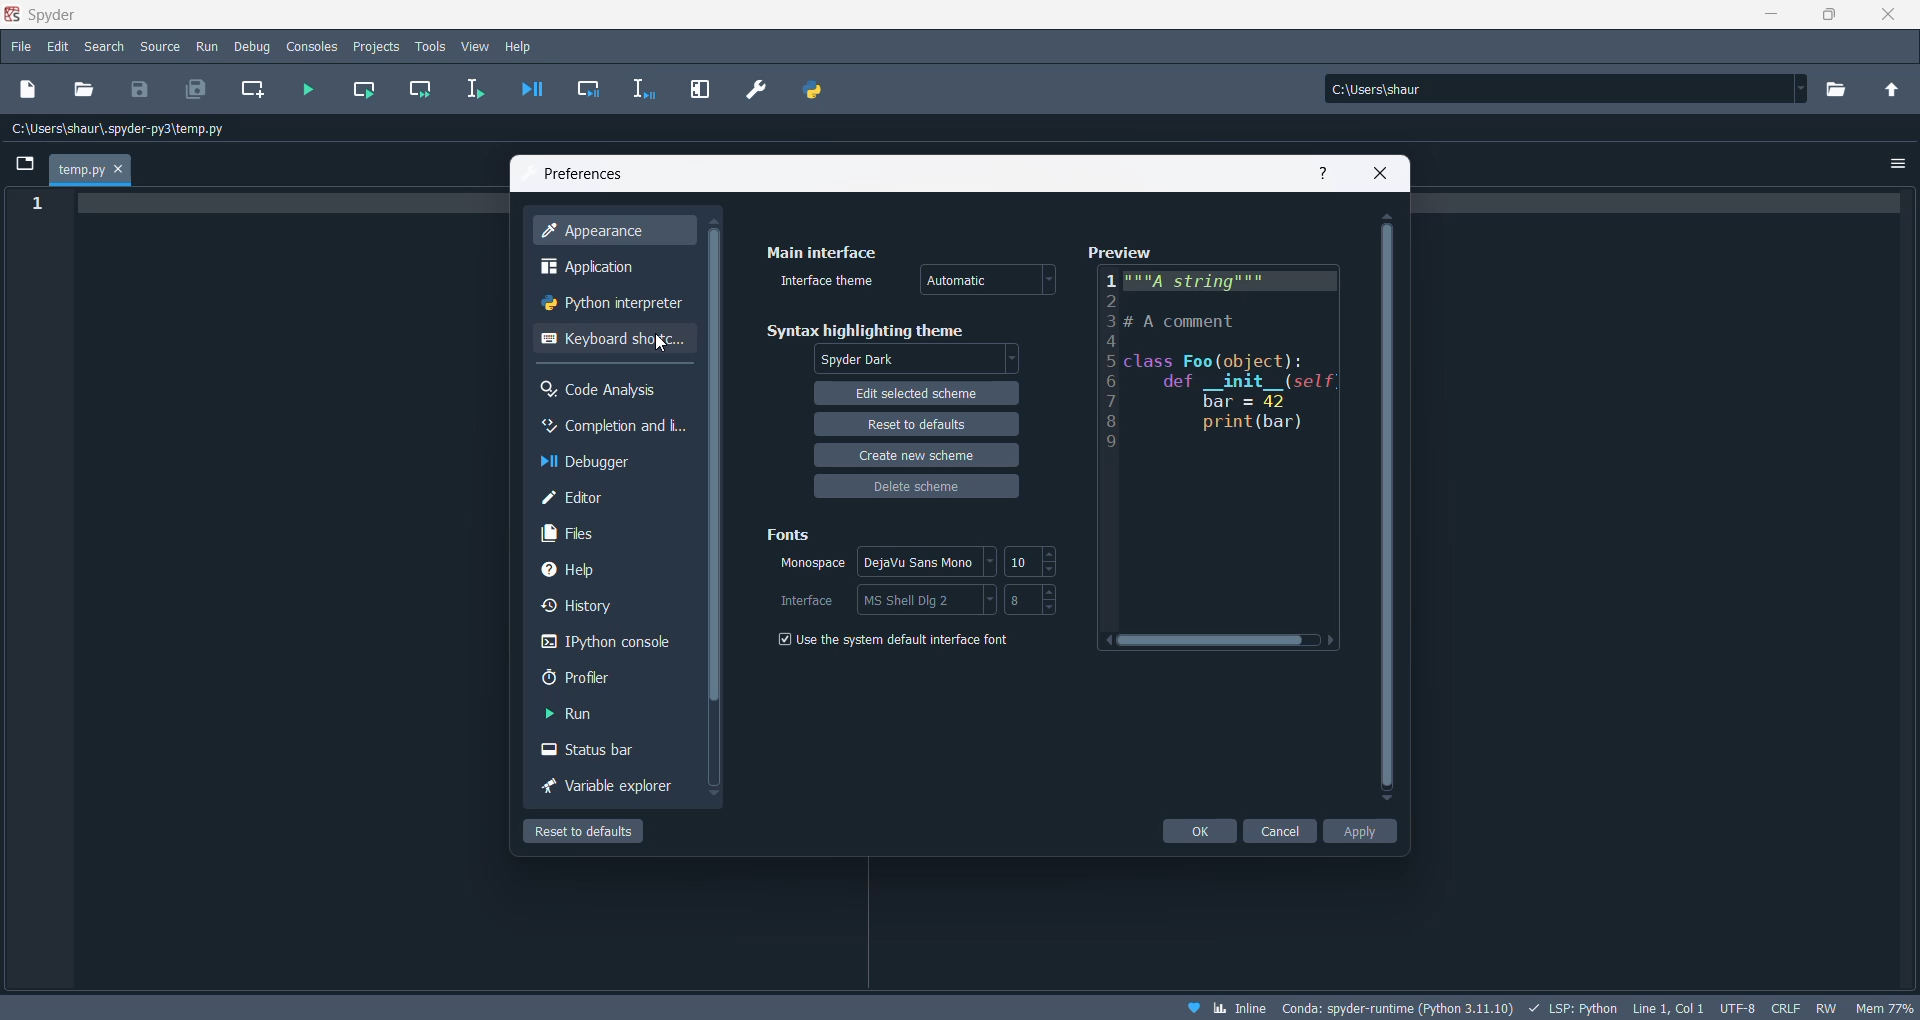 Image resolution: width=1920 pixels, height=1020 pixels. What do you see at coordinates (1802, 89) in the screenshot?
I see `path dropdown` at bounding box center [1802, 89].